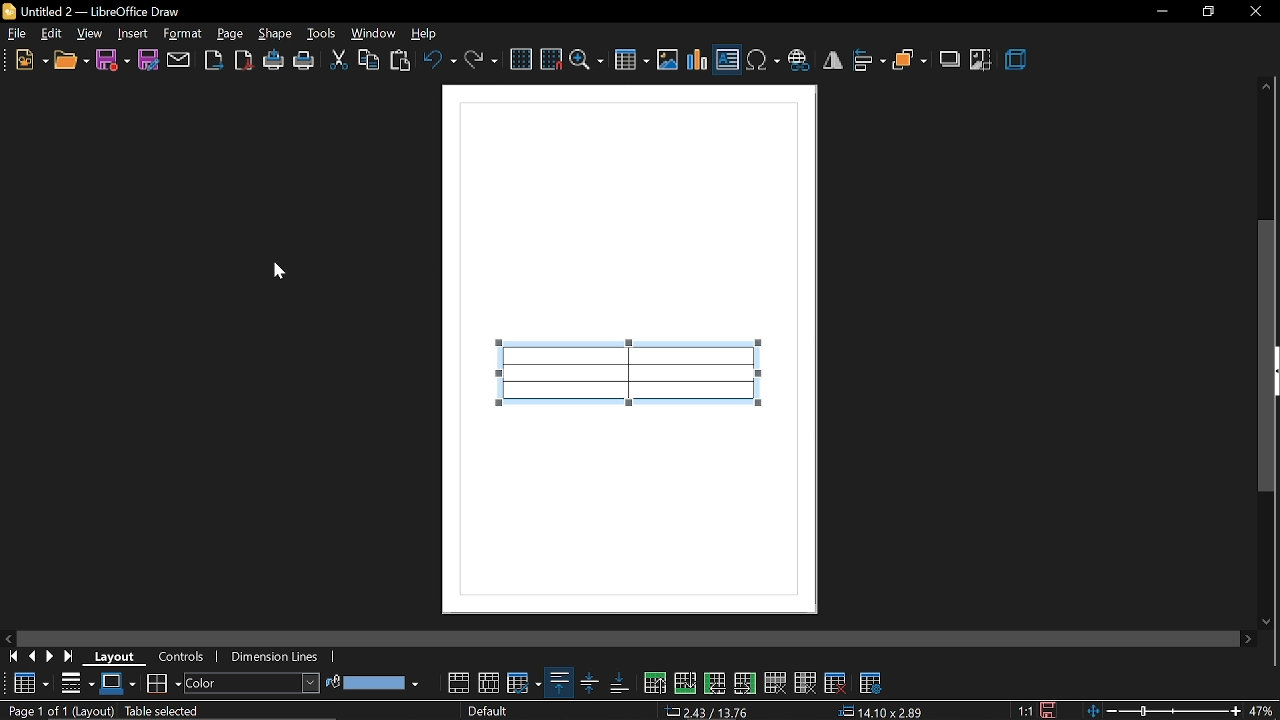 This screenshot has height=720, width=1280. What do you see at coordinates (707, 711) in the screenshot?
I see `2.43/13.76` at bounding box center [707, 711].